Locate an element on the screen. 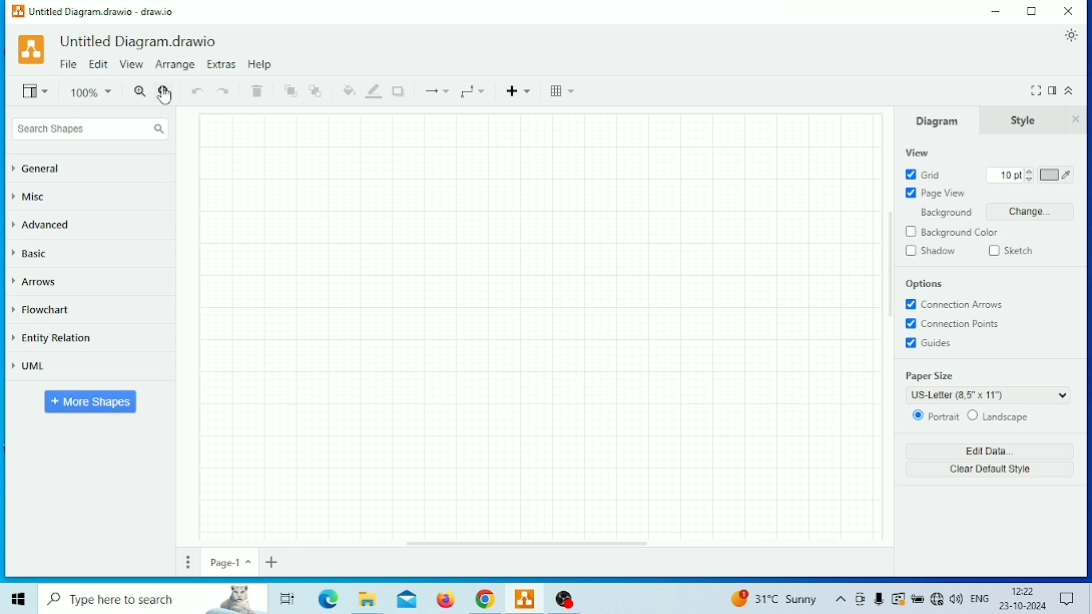 This screenshot has width=1092, height=614. untitled diagram draw.io is located at coordinates (102, 12).